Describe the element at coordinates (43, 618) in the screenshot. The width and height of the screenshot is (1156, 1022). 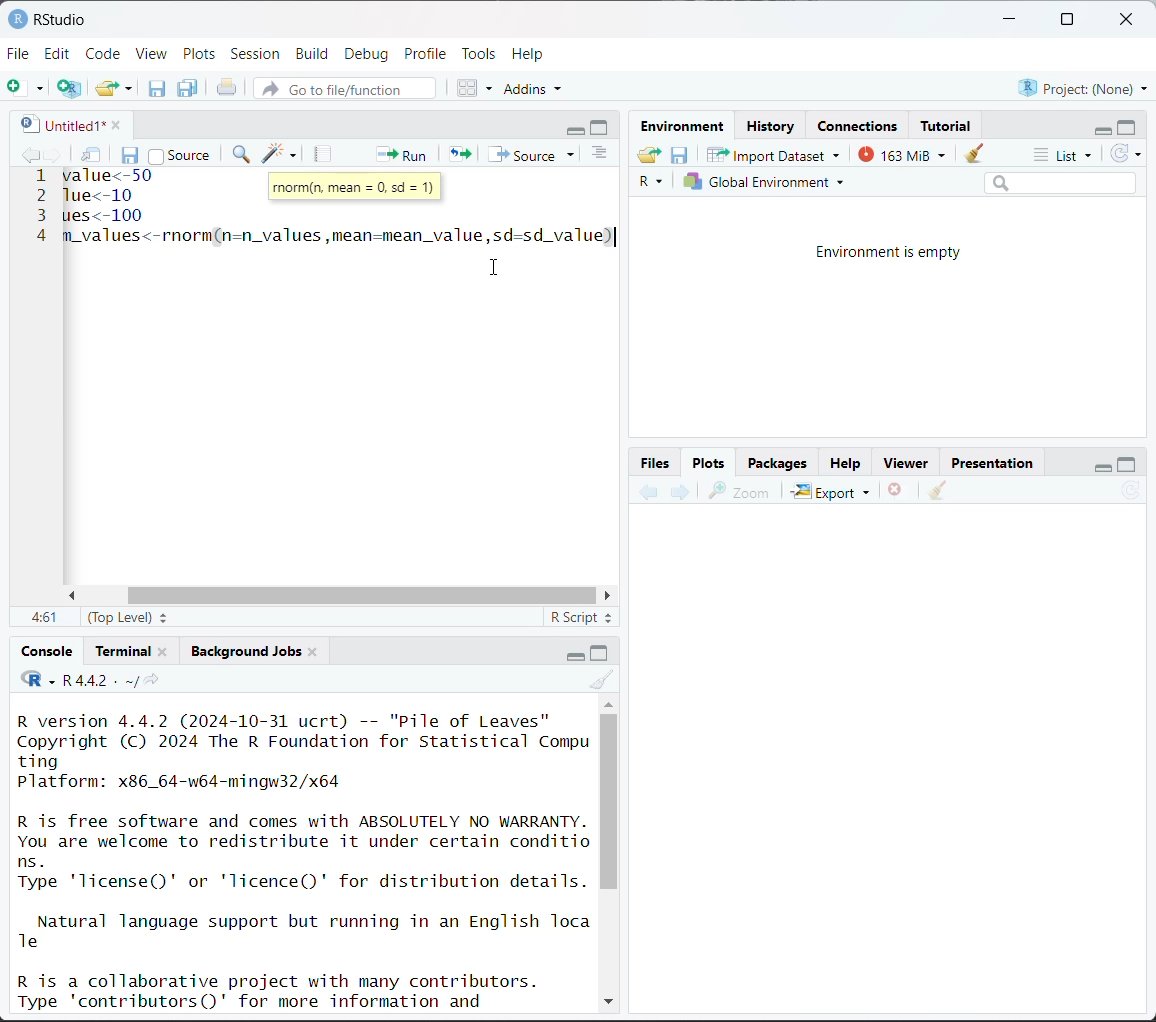
I see `4:61` at that location.